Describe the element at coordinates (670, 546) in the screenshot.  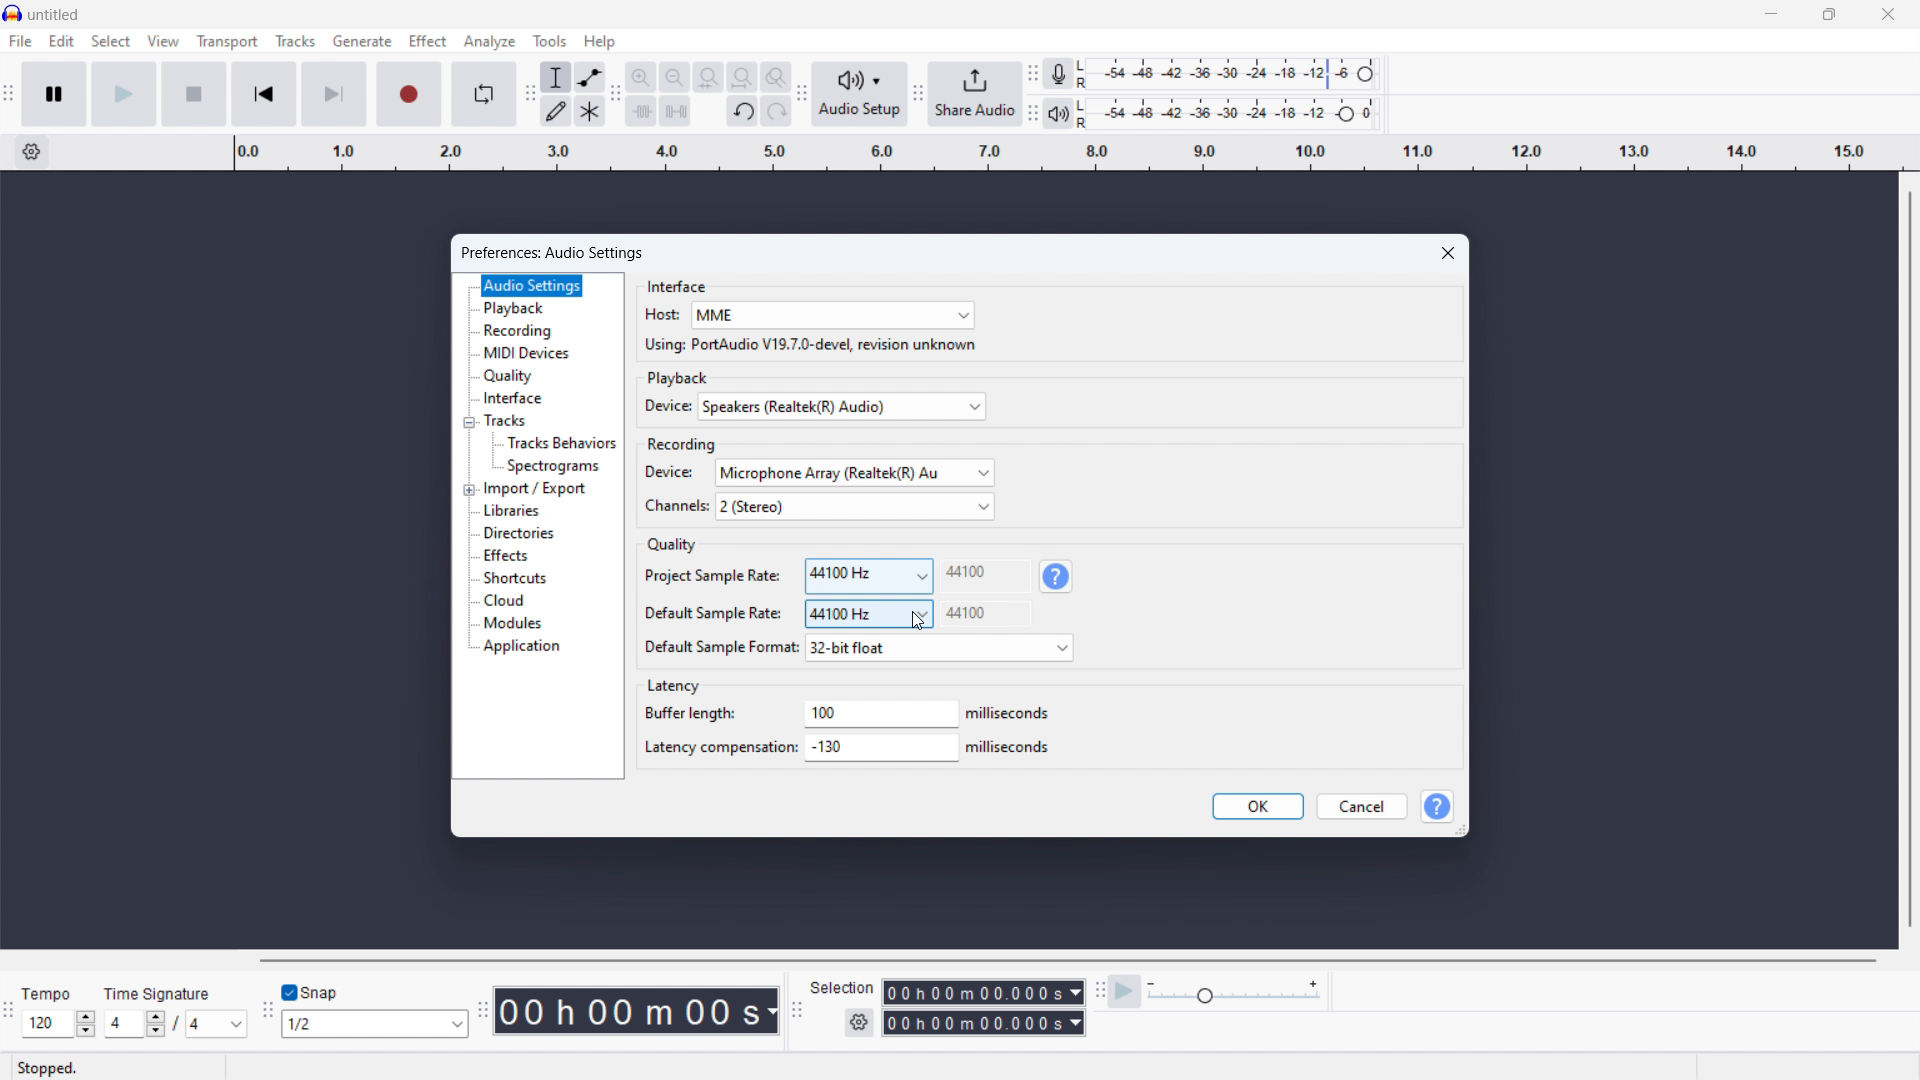
I see `quality` at that location.